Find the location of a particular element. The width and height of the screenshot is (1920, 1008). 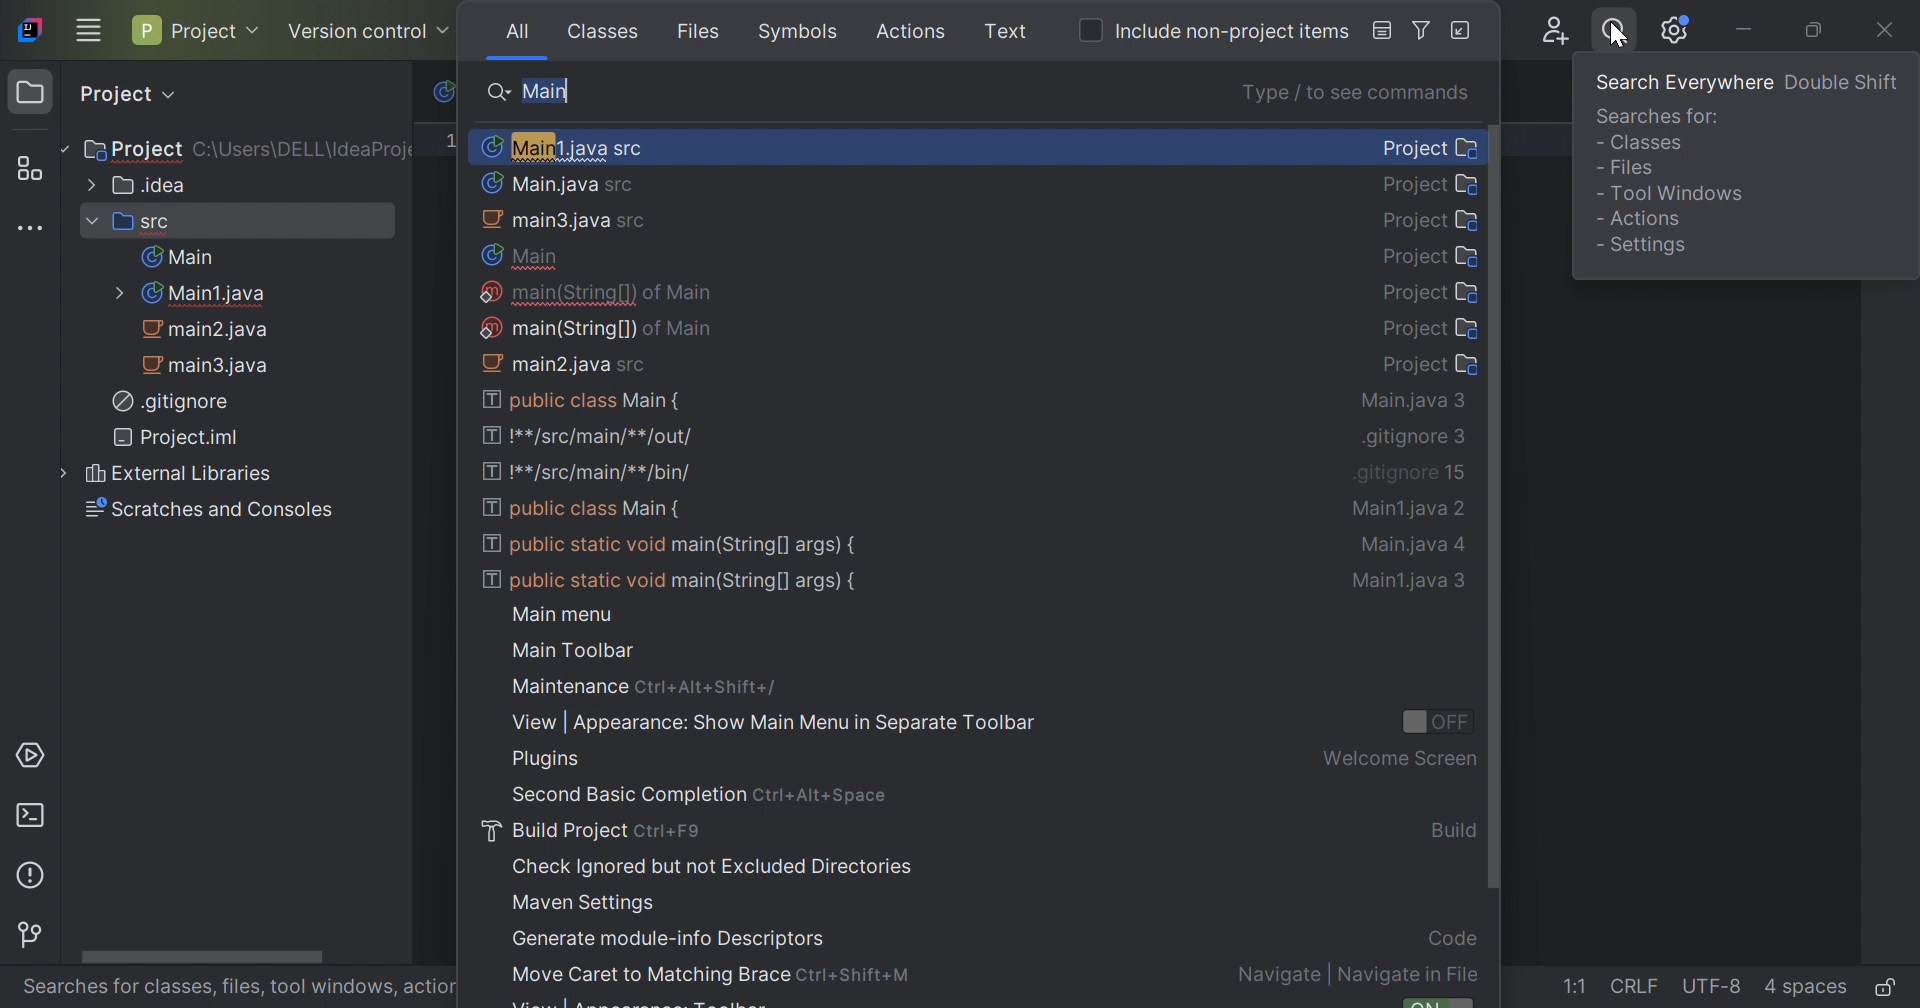

Main.java src is located at coordinates (557, 183).